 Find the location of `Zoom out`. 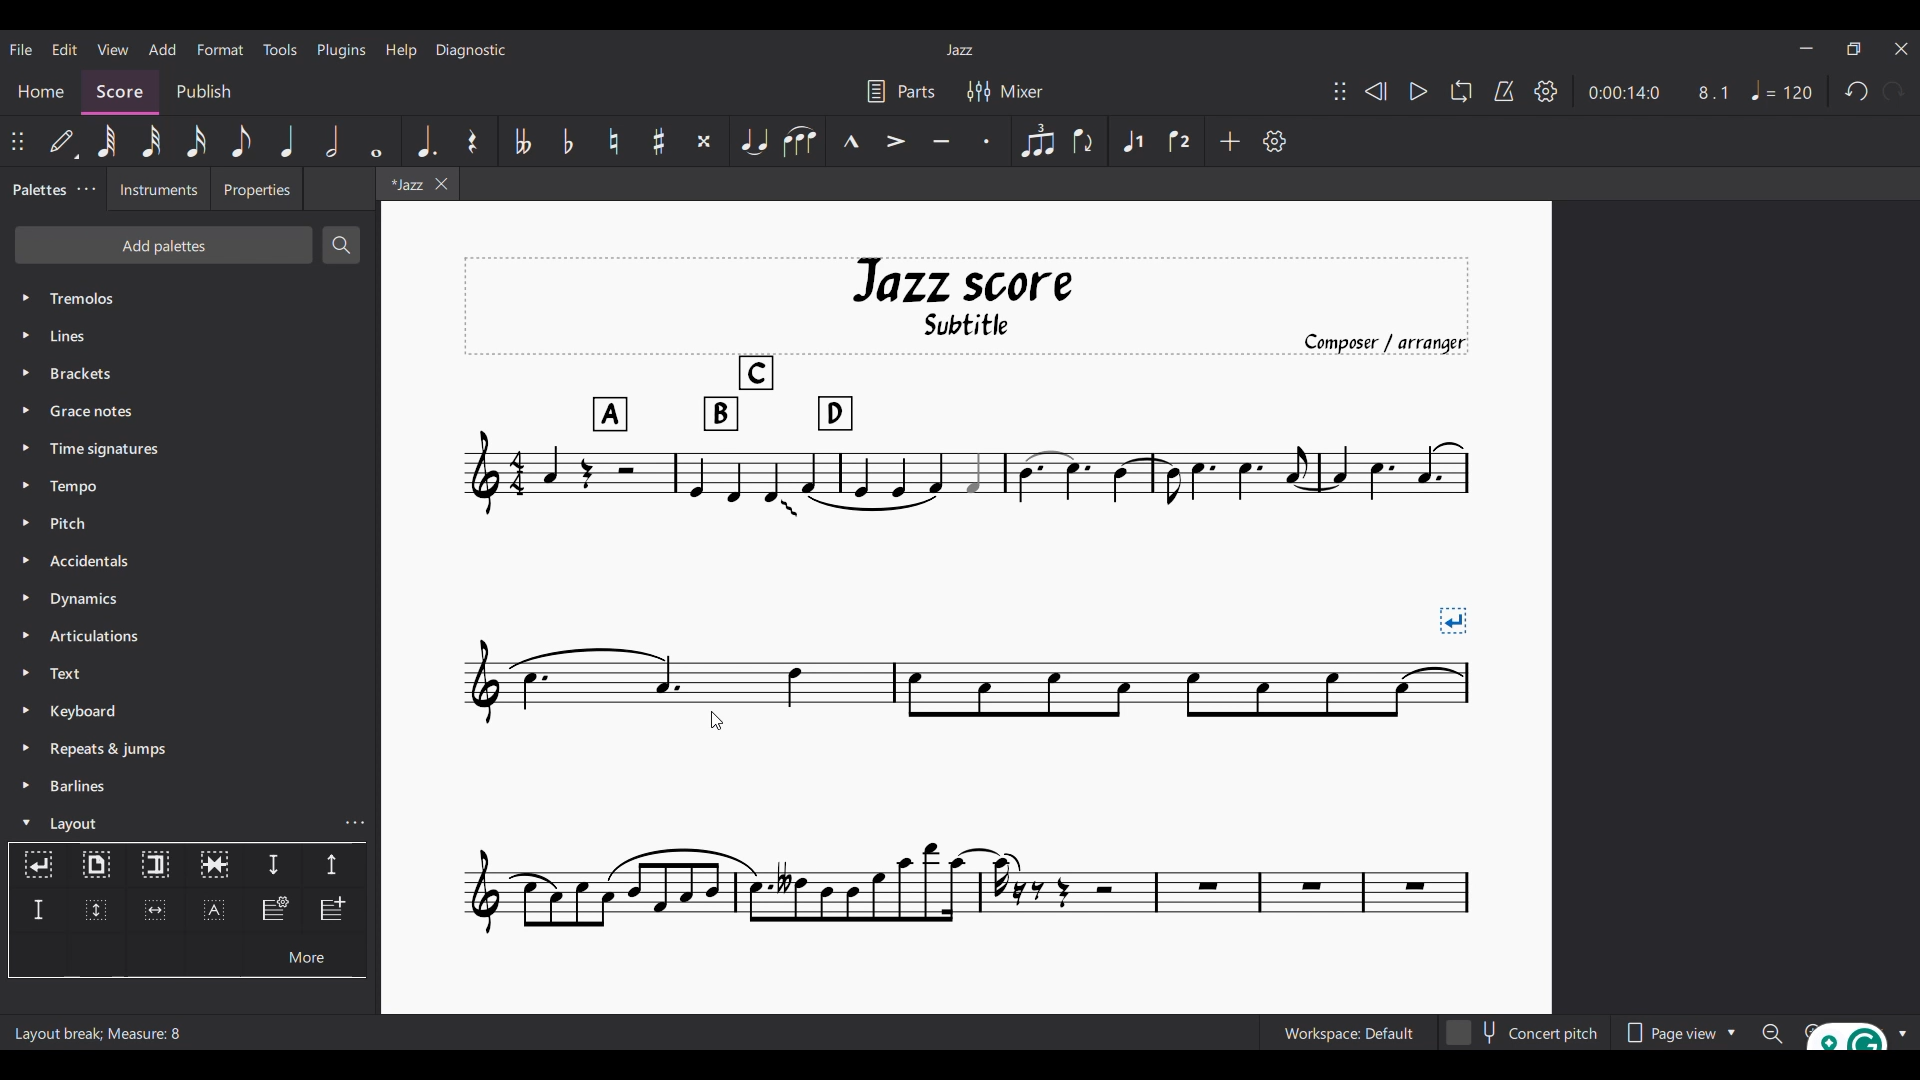

Zoom out is located at coordinates (1772, 1033).